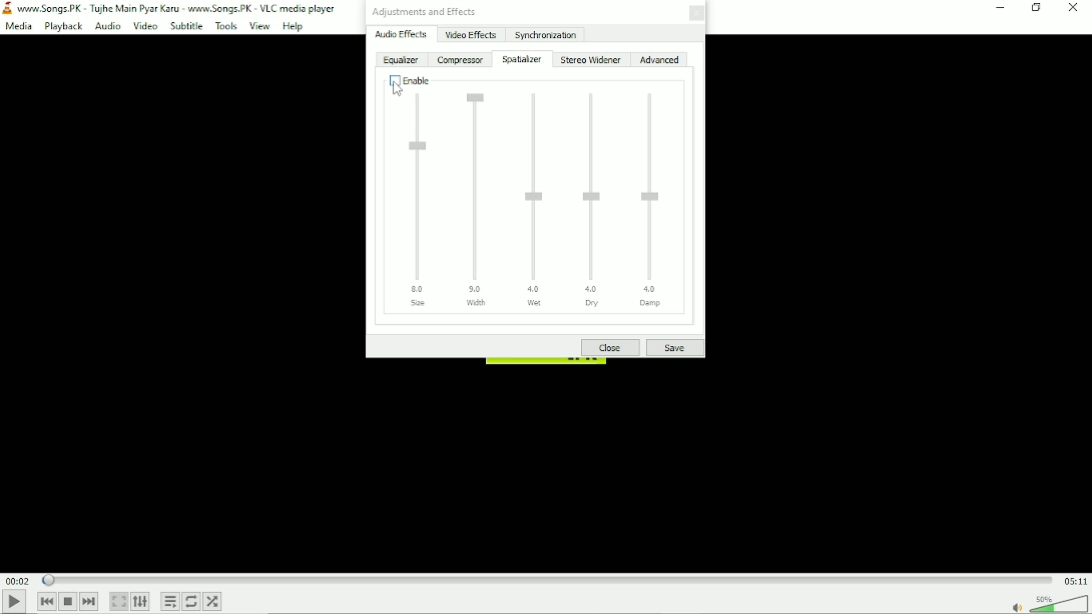  What do you see at coordinates (657, 200) in the screenshot?
I see `Damp` at bounding box center [657, 200].